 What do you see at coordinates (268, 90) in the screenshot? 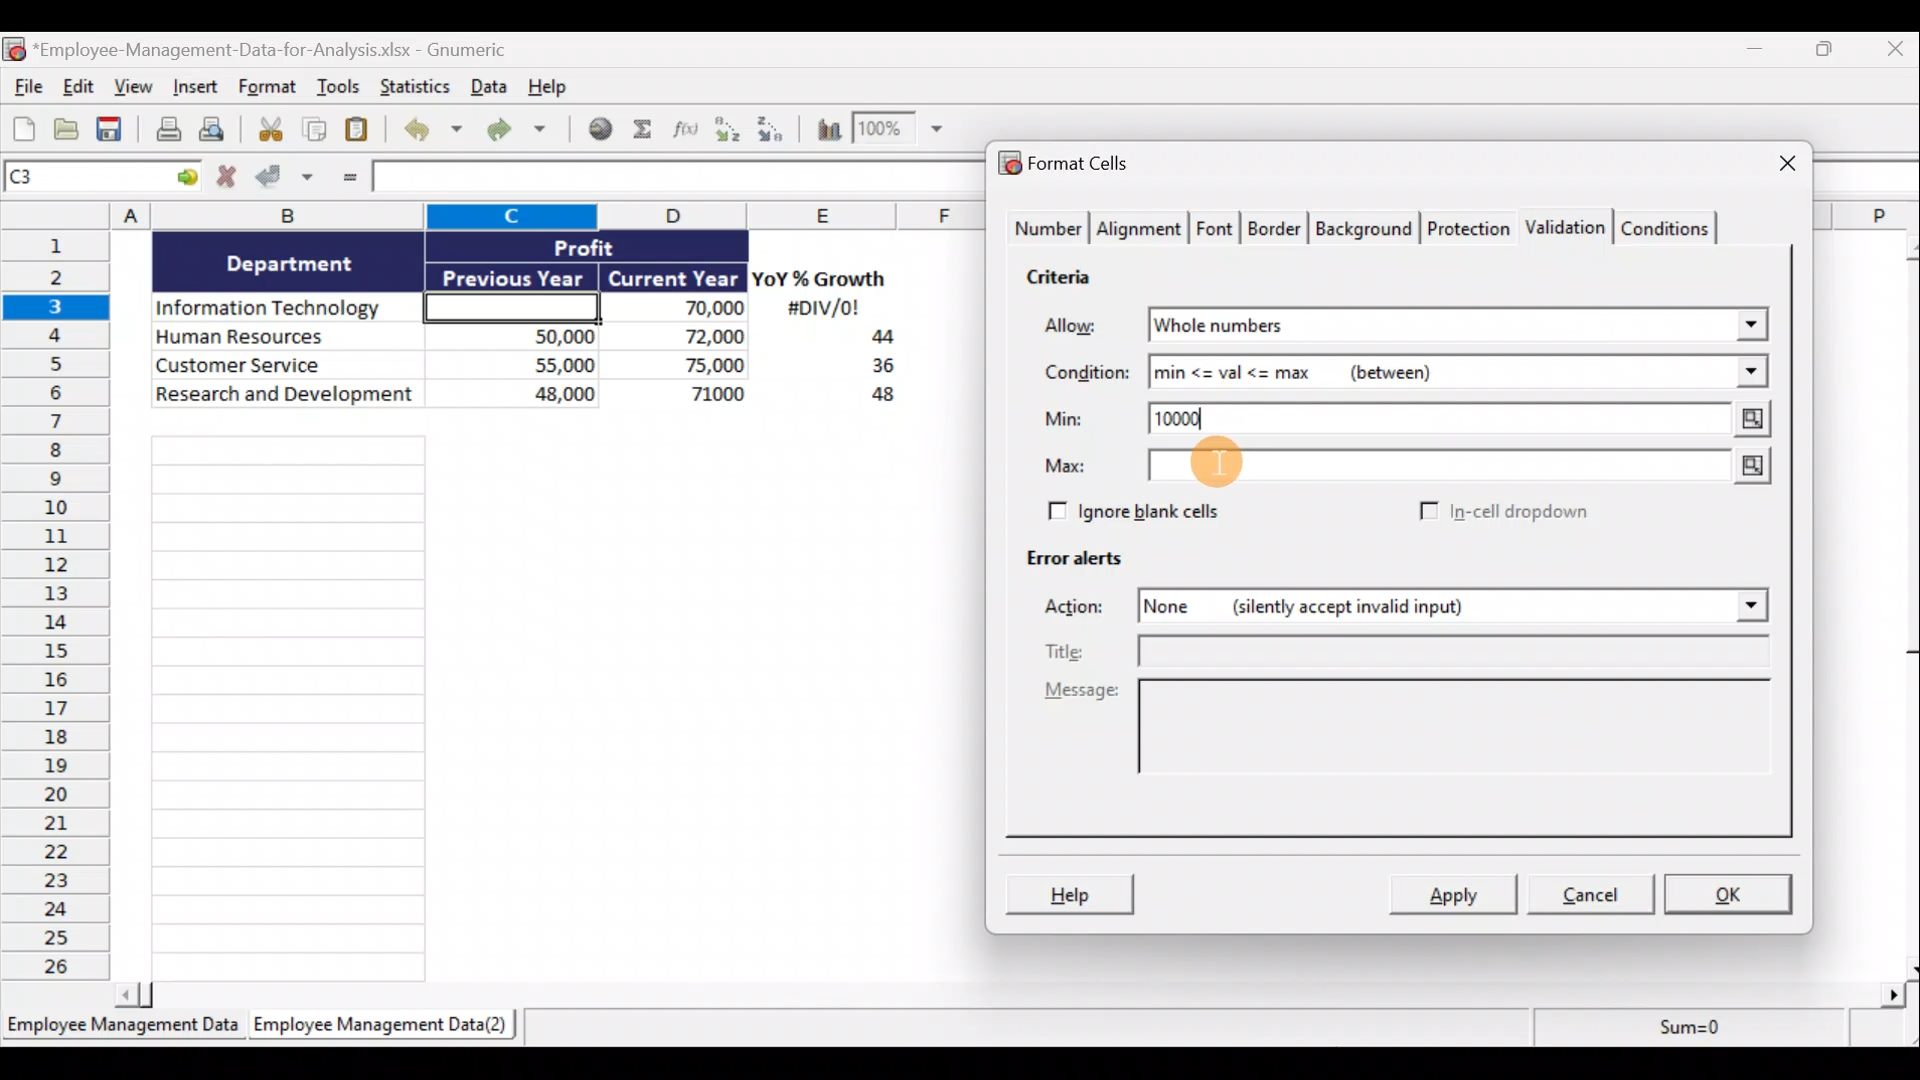
I see `Format` at bounding box center [268, 90].